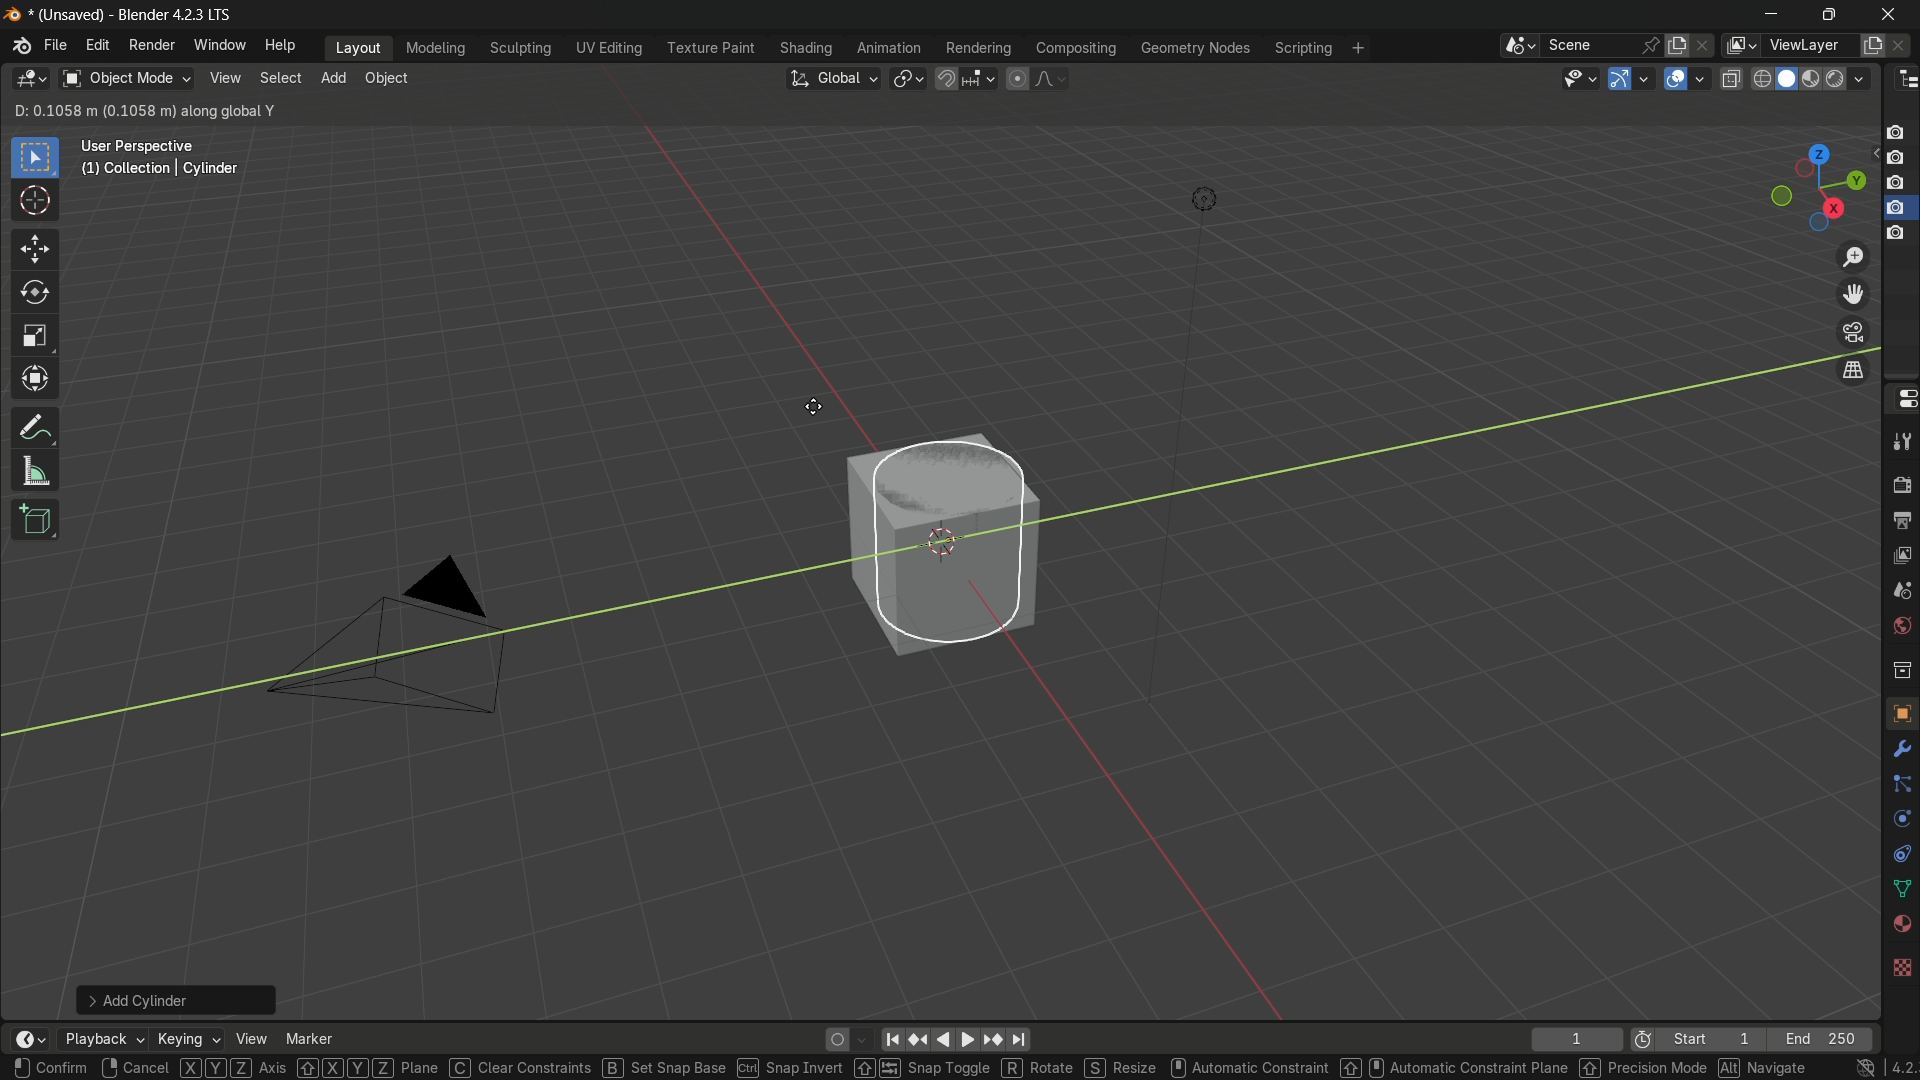  What do you see at coordinates (1197, 203) in the screenshot?
I see `light` at bounding box center [1197, 203].